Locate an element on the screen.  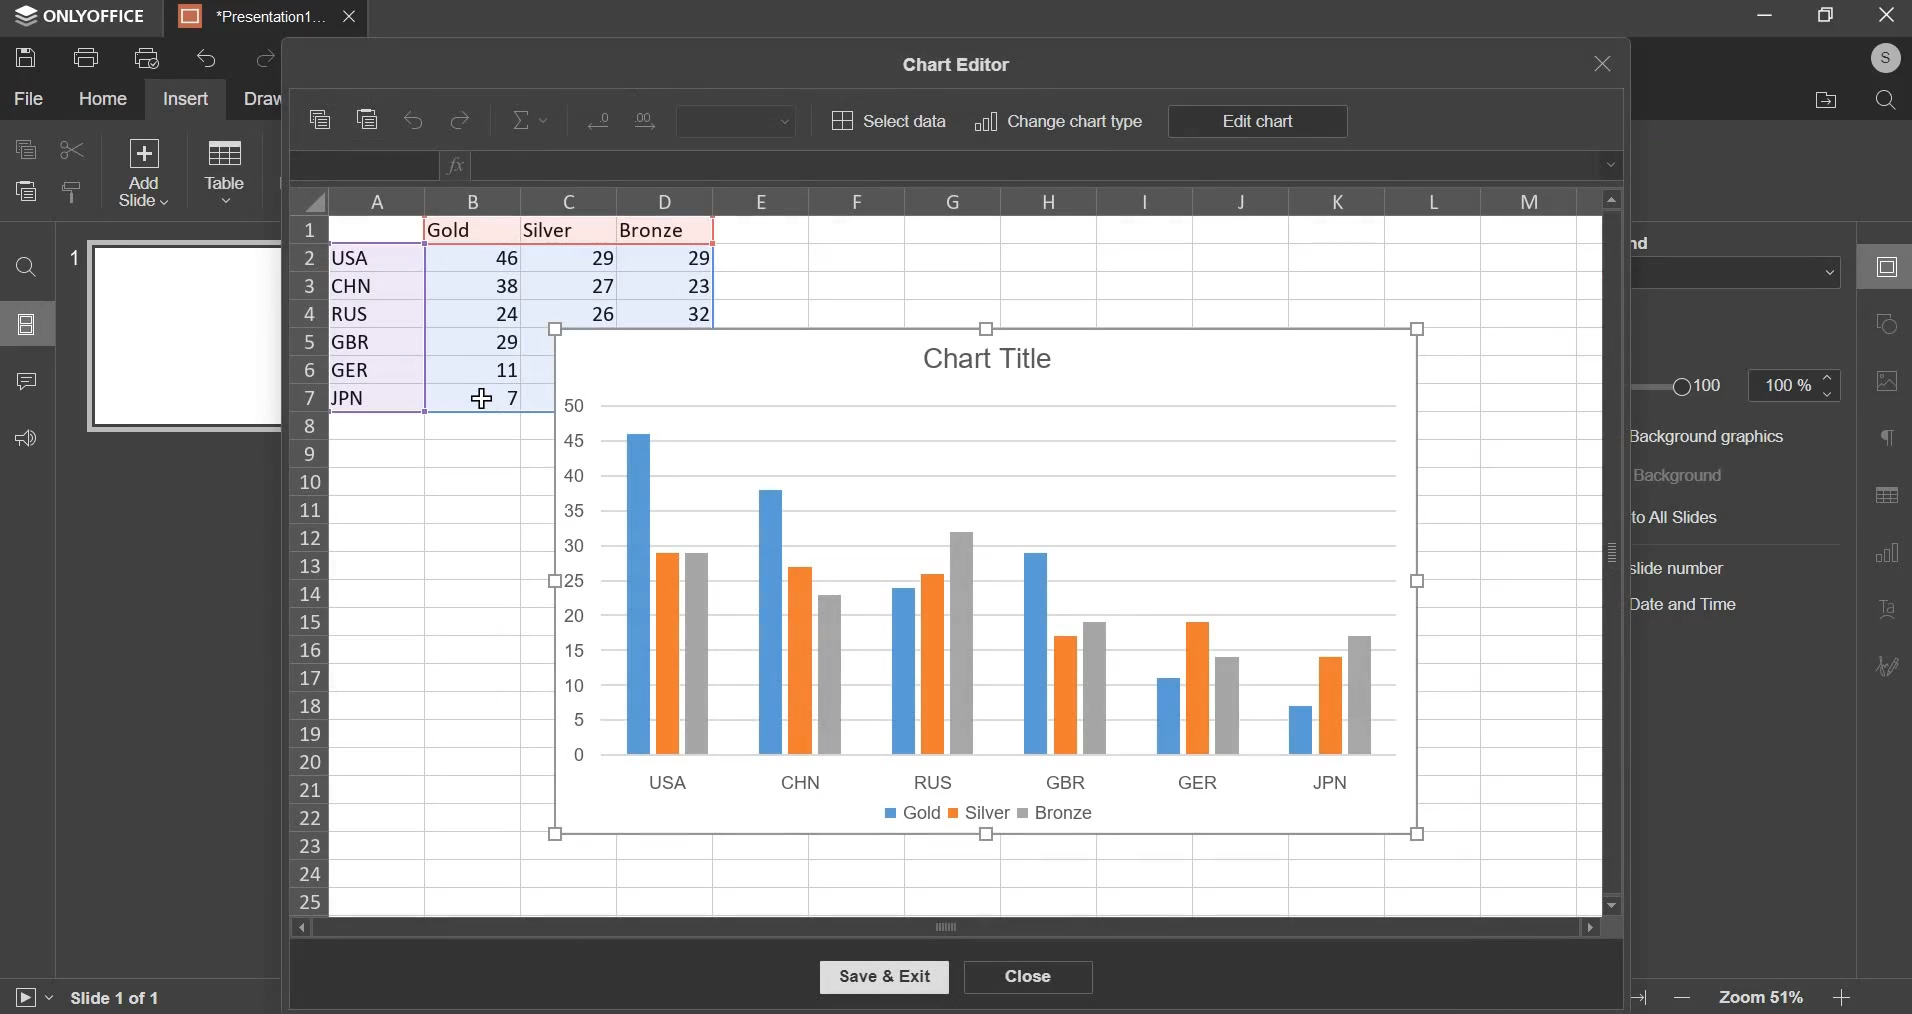
29 is located at coordinates (670, 257).